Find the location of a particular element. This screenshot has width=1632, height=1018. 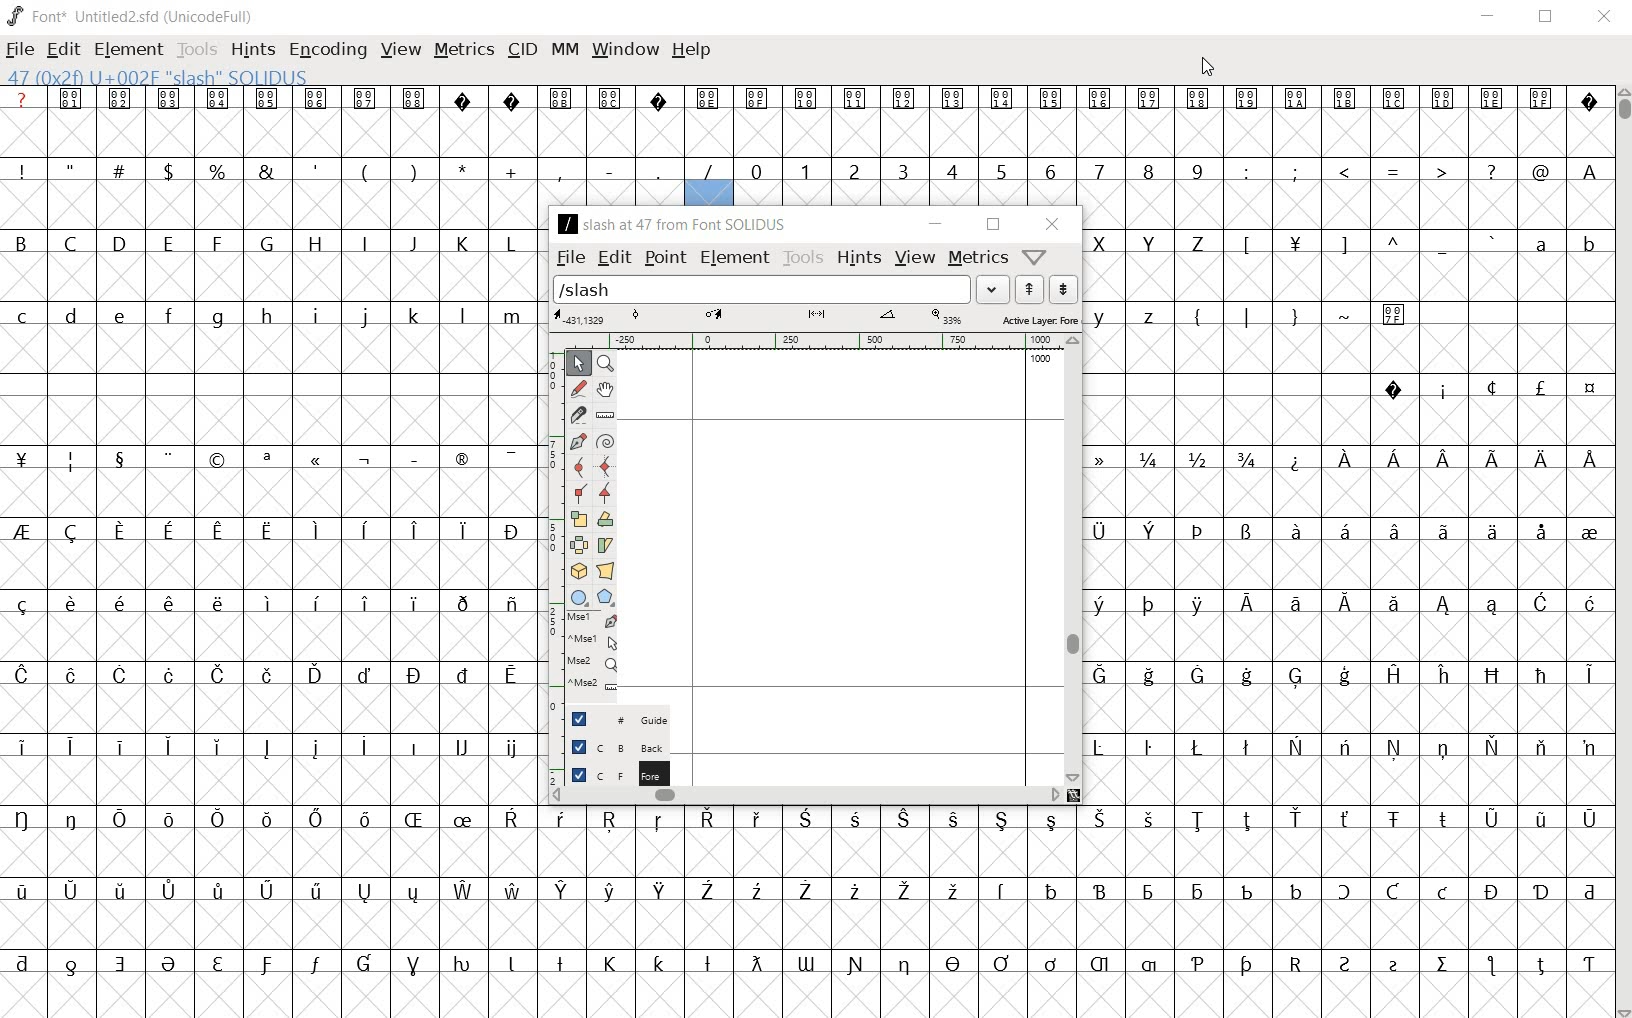

symbols is located at coordinates (1297, 313).